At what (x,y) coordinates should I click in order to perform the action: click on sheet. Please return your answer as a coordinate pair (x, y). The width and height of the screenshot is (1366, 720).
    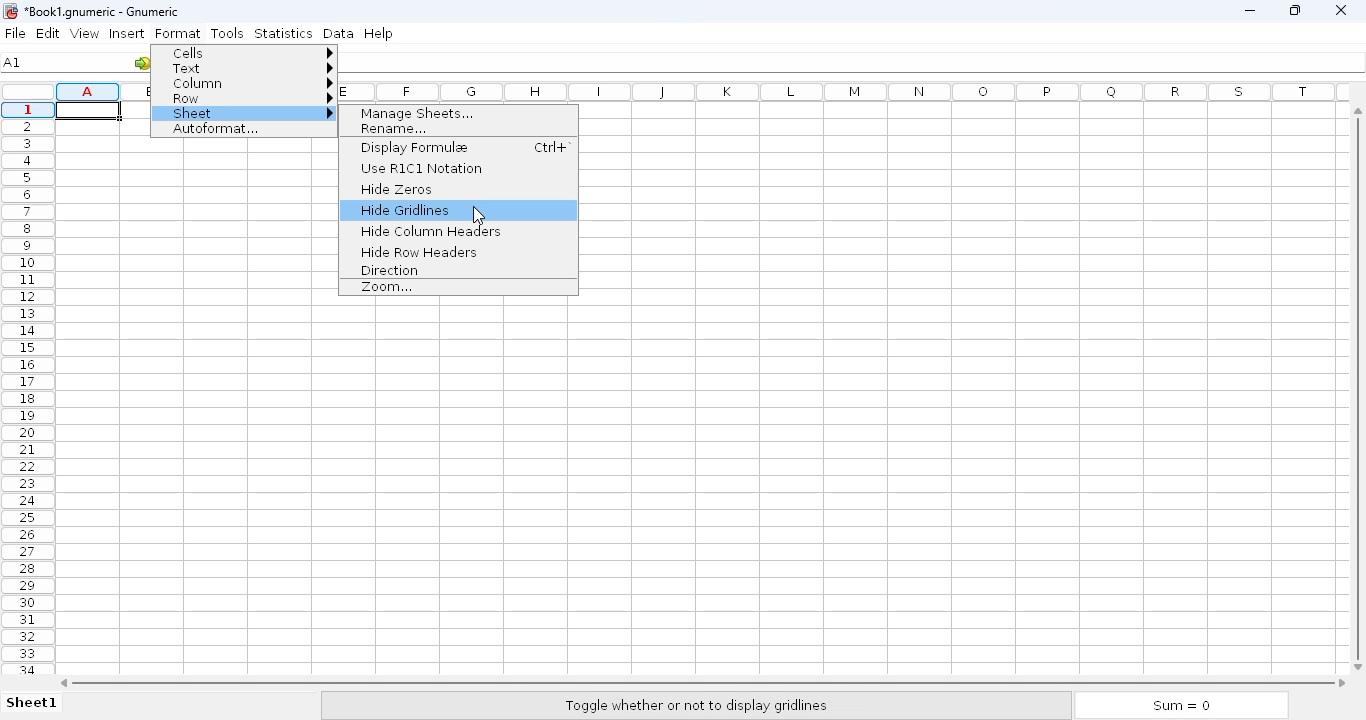
    Looking at the image, I should click on (247, 114).